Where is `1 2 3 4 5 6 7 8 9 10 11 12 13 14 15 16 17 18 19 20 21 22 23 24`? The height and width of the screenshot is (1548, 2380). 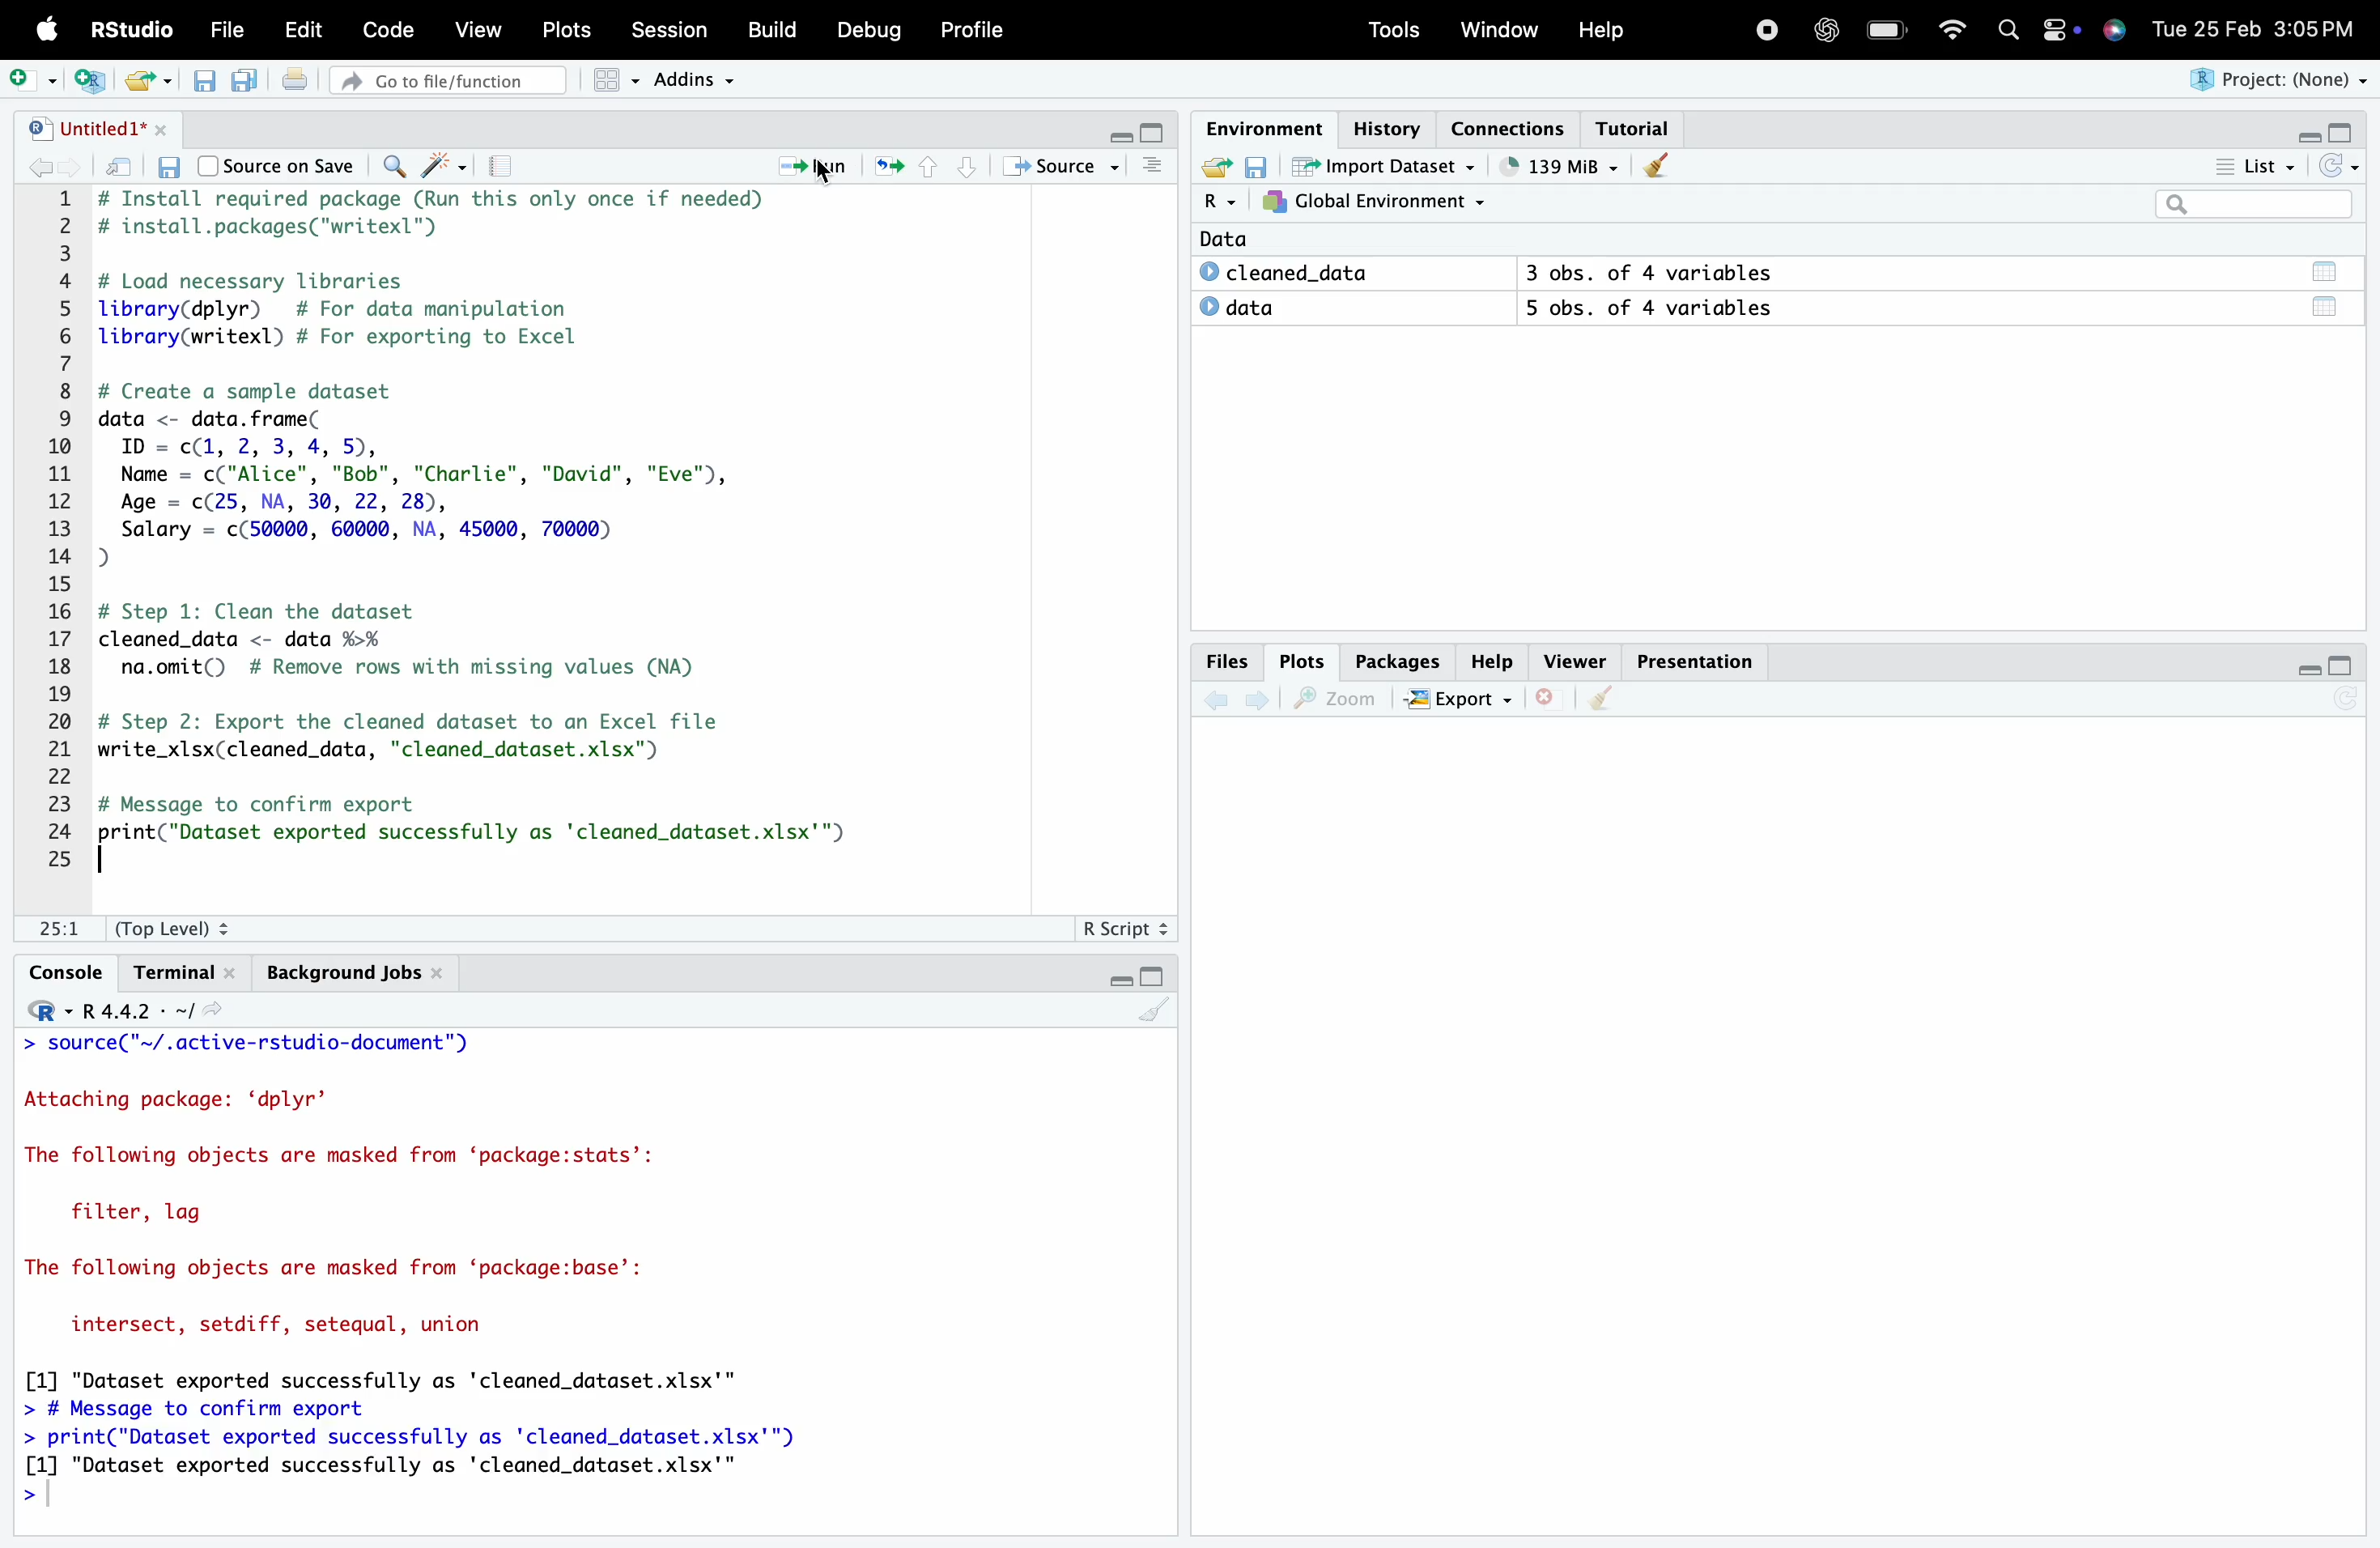 1 2 3 4 5 6 7 8 9 10 11 12 13 14 15 16 17 18 19 20 21 22 23 24 is located at coordinates (57, 521).